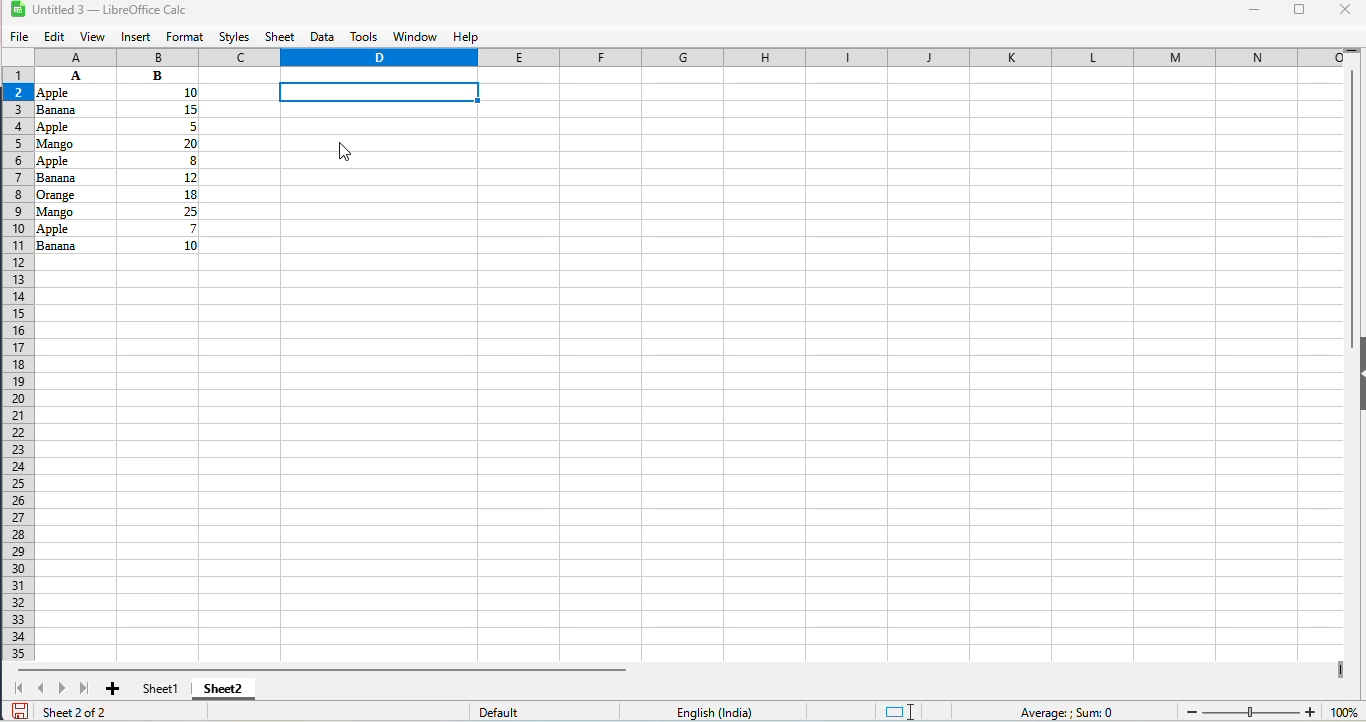 The width and height of the screenshot is (1366, 722). What do you see at coordinates (161, 688) in the screenshot?
I see `sheet1` at bounding box center [161, 688].